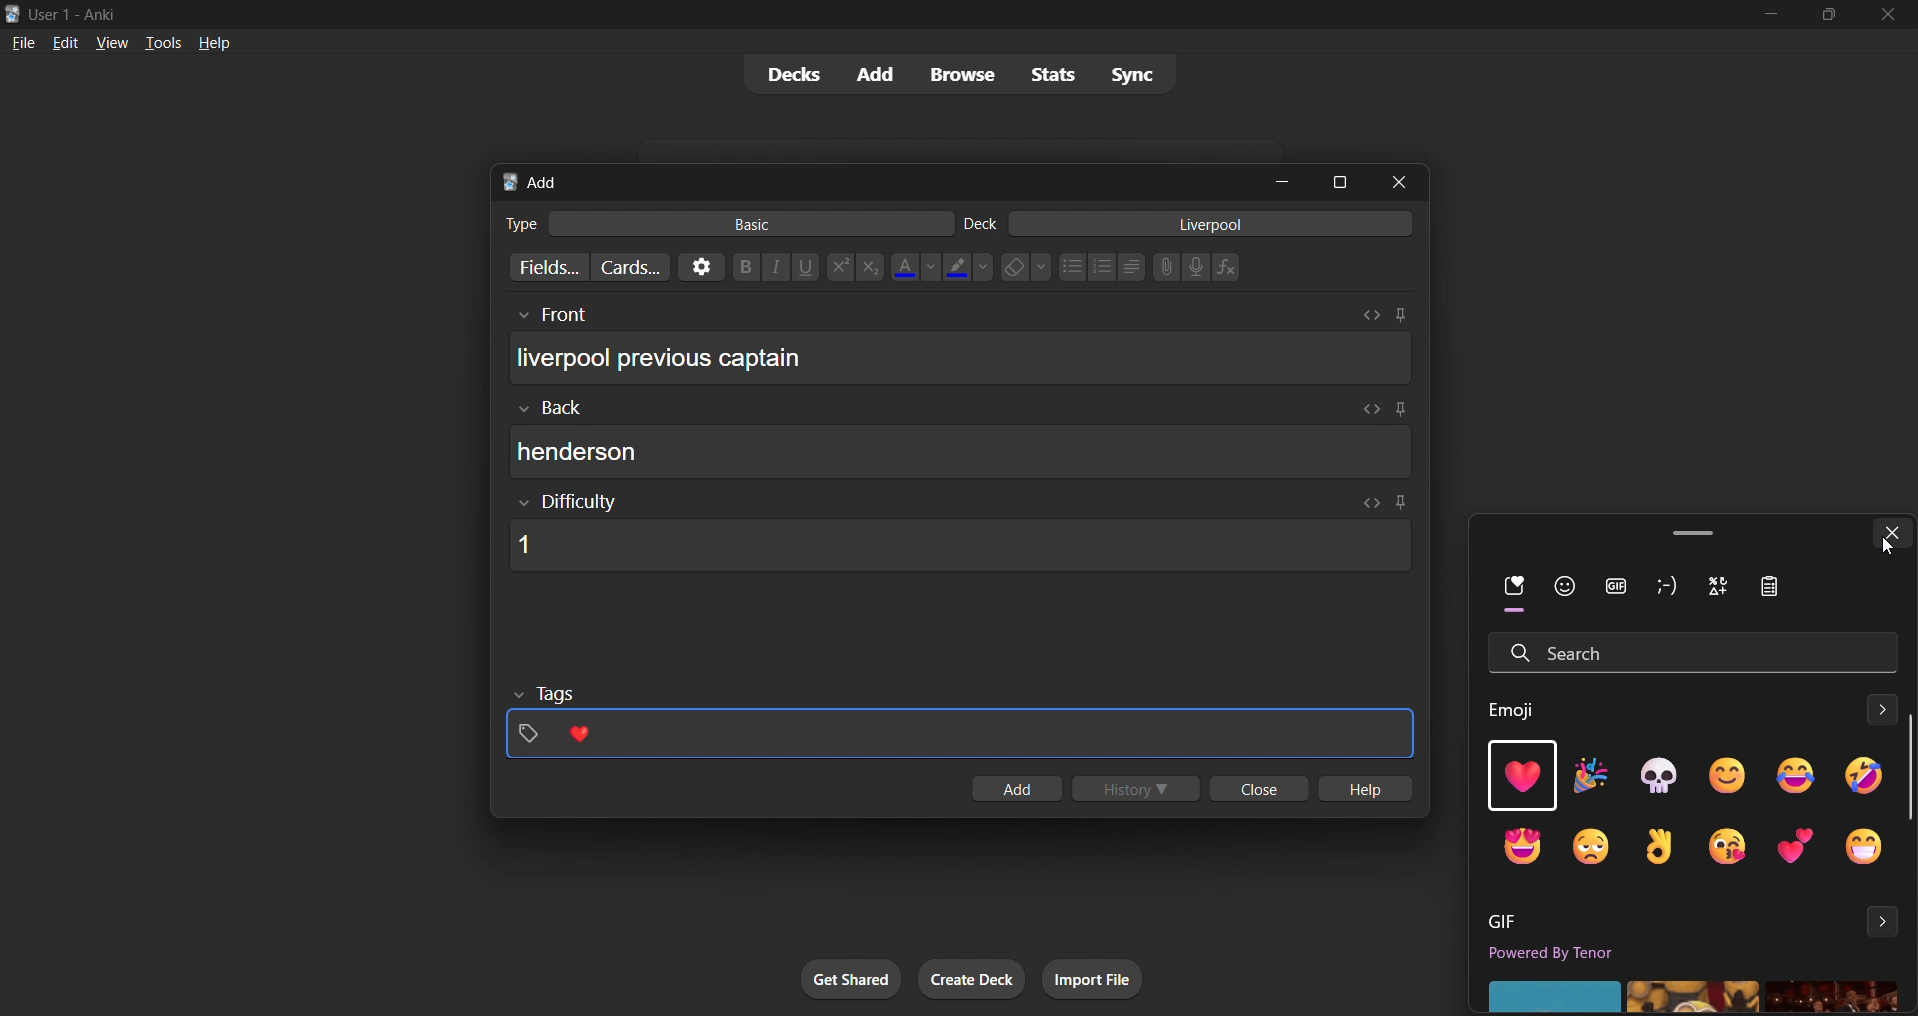 This screenshot has height=1016, width=1918. I want to click on emoji, so click(1783, 776).